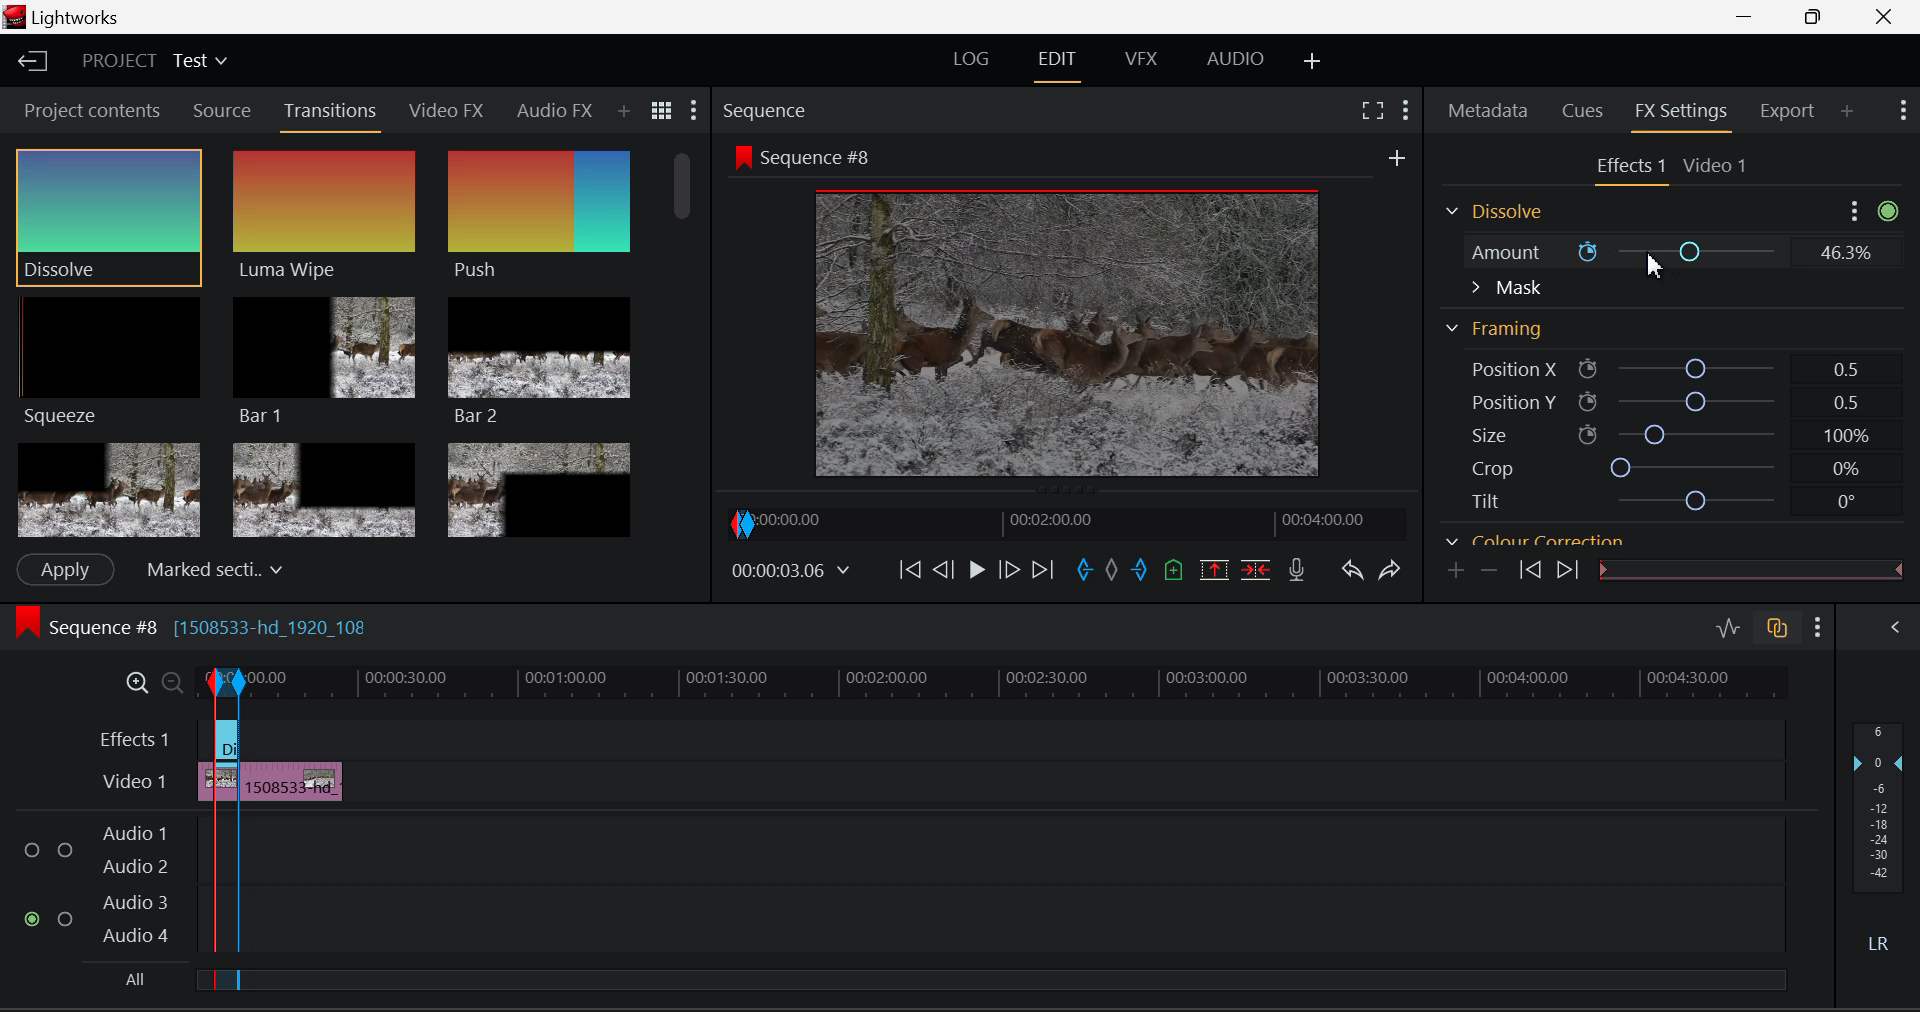  I want to click on Show Settings, so click(1904, 111).